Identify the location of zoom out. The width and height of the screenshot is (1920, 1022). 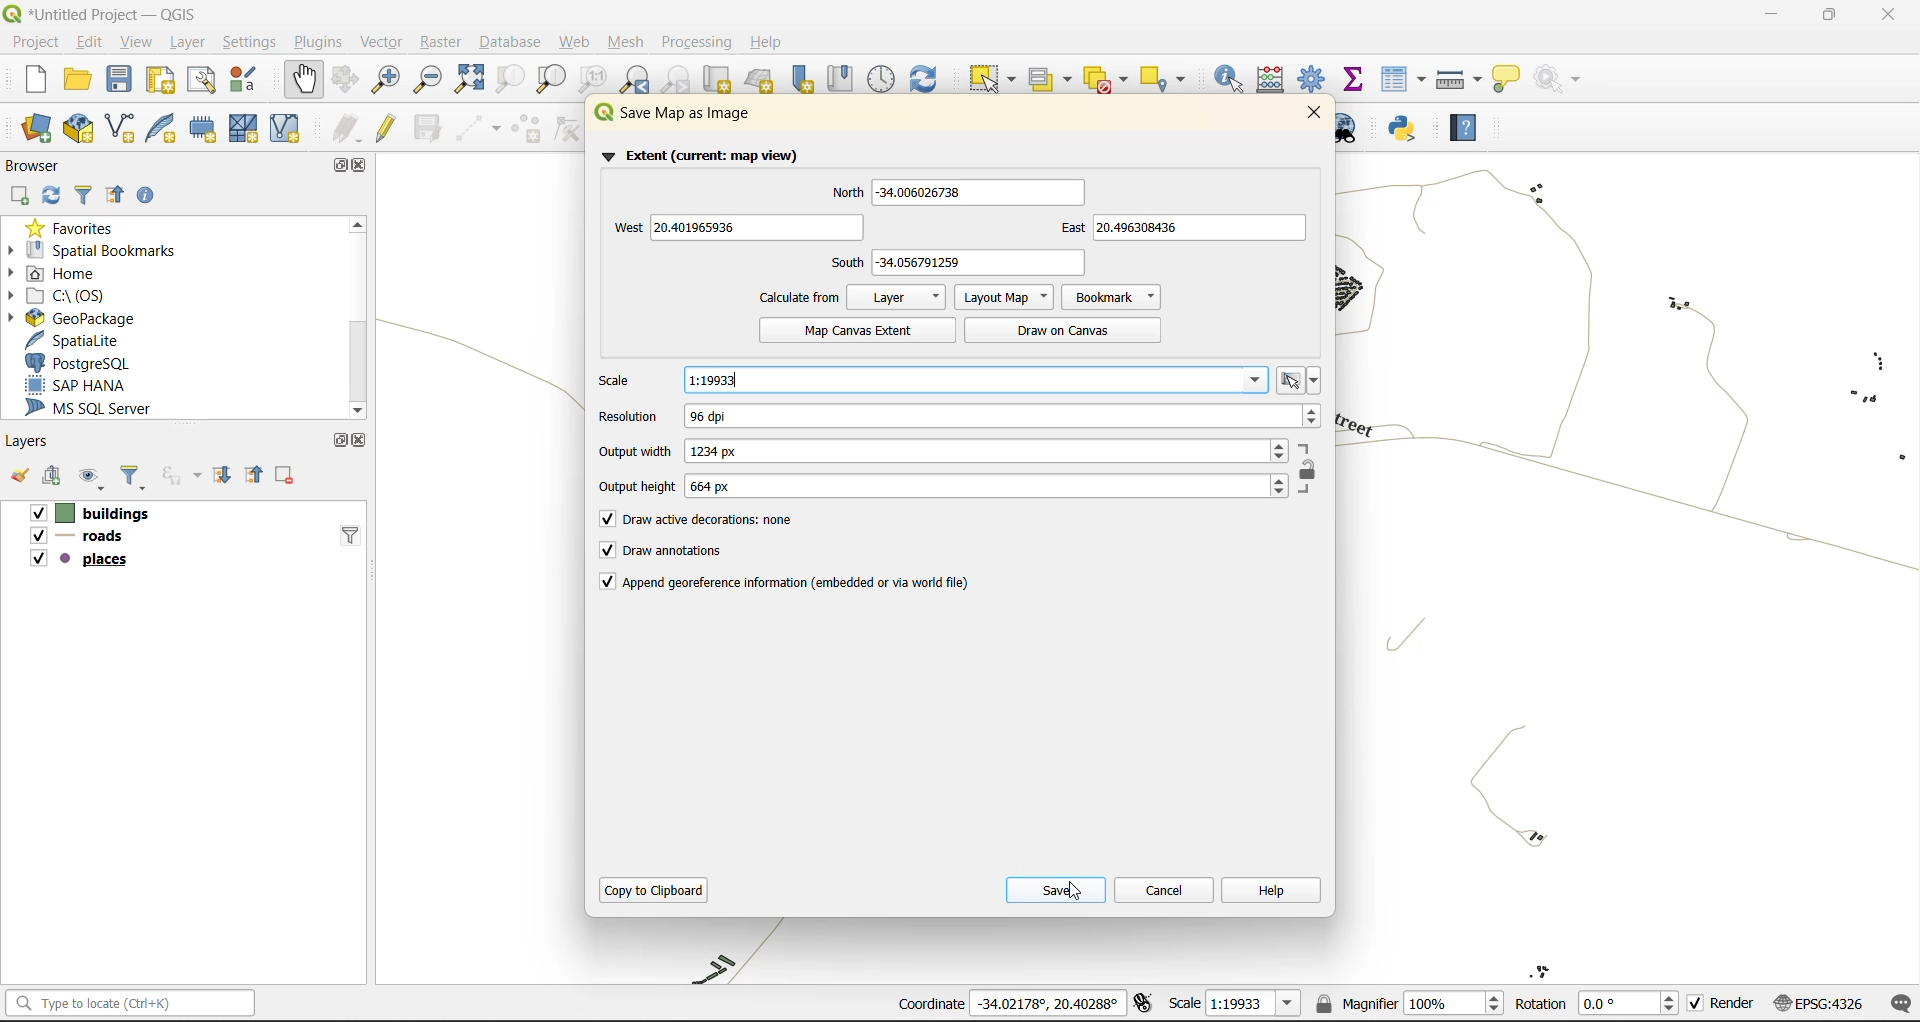
(428, 81).